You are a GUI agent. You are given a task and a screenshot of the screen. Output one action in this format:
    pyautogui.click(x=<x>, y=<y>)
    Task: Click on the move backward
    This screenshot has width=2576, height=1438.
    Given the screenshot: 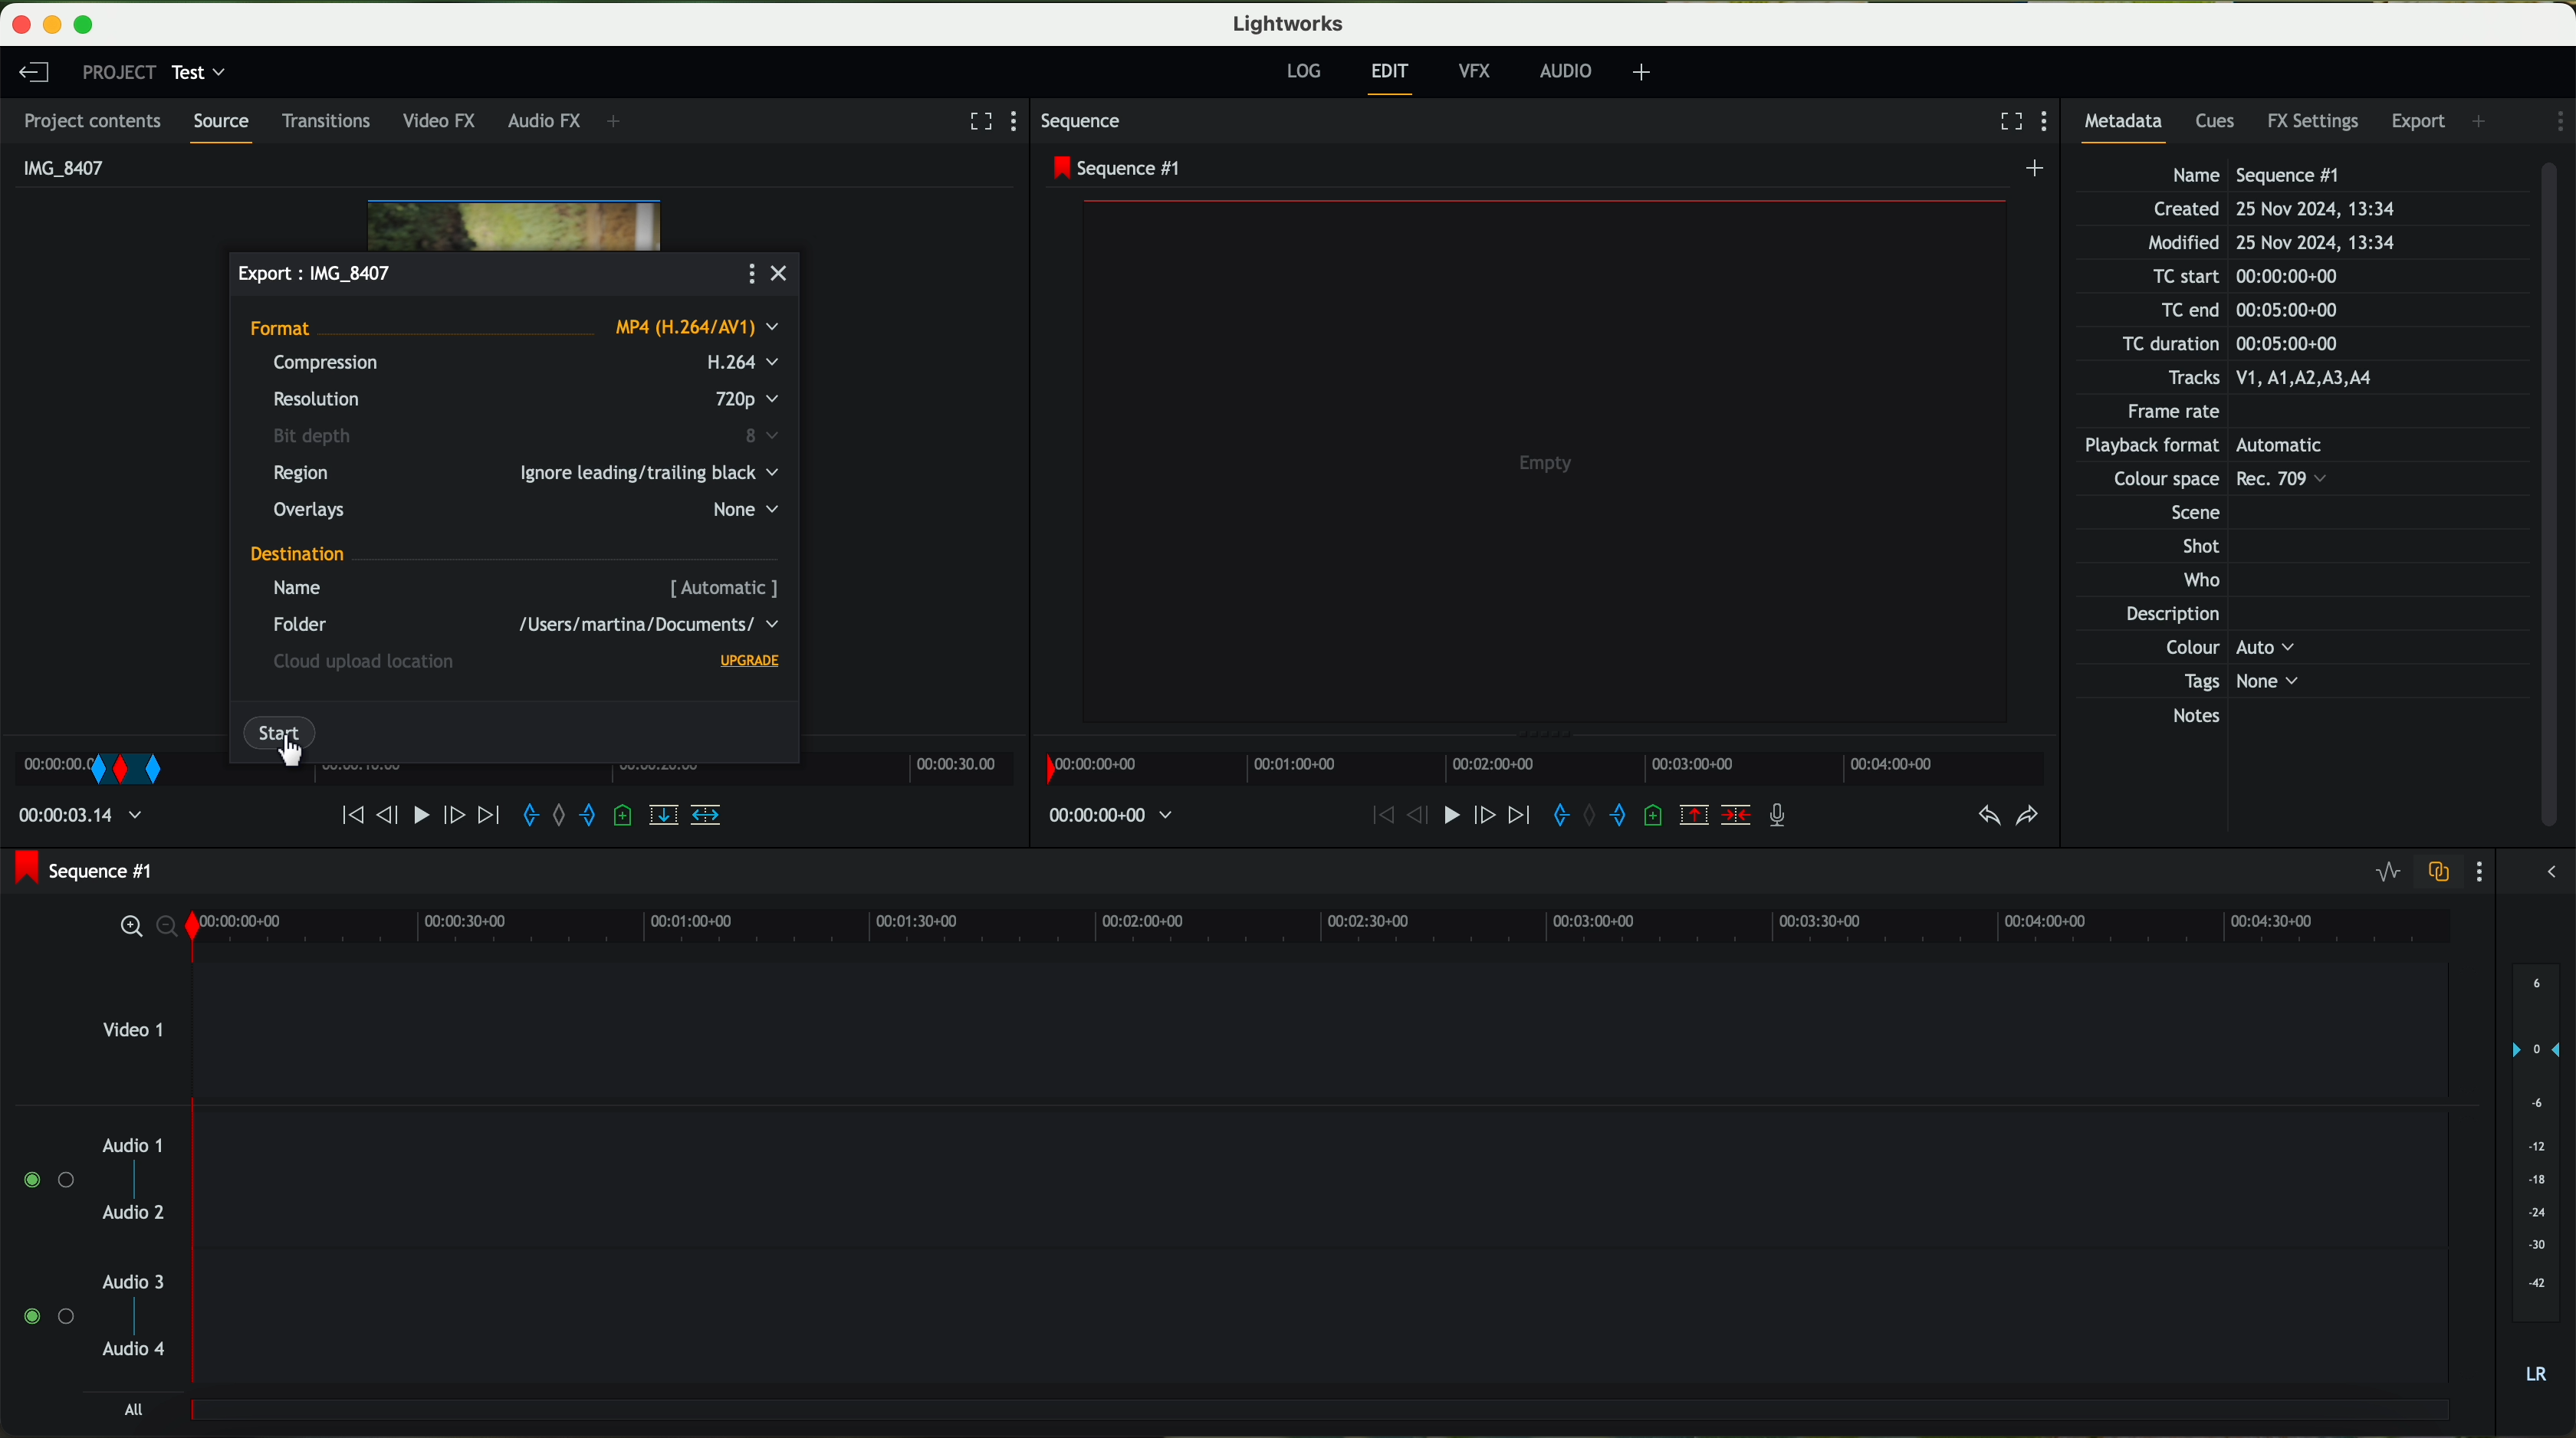 What is the action you would take?
    pyautogui.click(x=1370, y=816)
    